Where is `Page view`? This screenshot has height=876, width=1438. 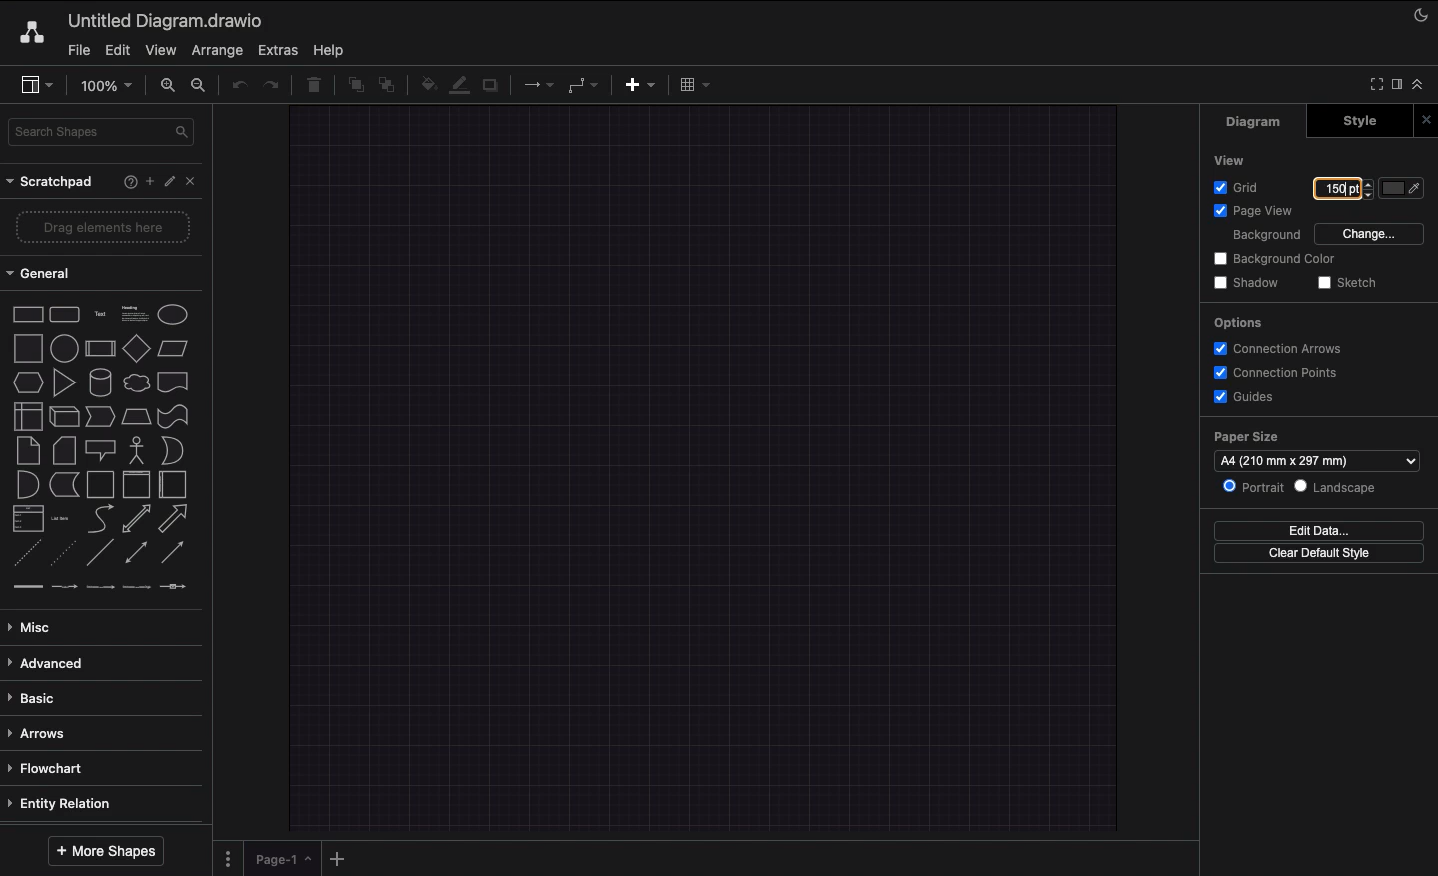
Page view is located at coordinates (1254, 212).